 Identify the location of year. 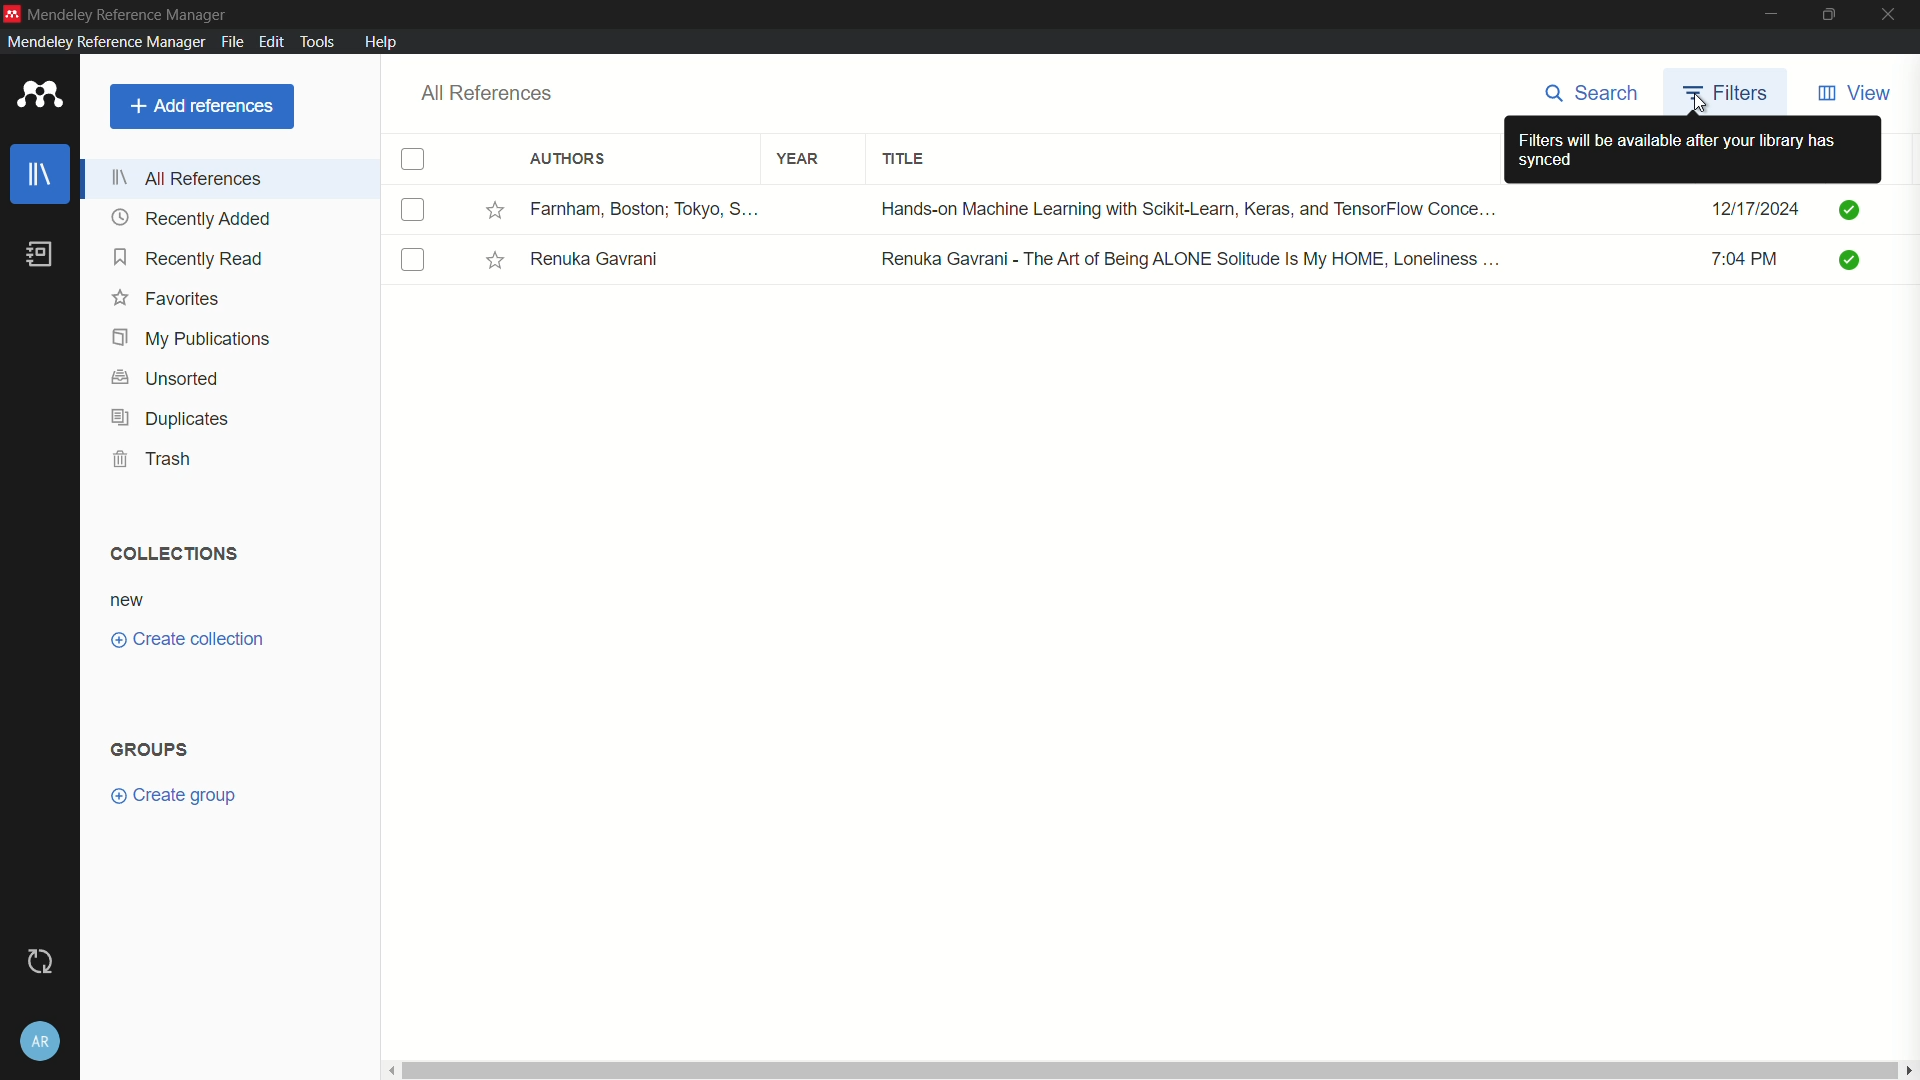
(800, 160).